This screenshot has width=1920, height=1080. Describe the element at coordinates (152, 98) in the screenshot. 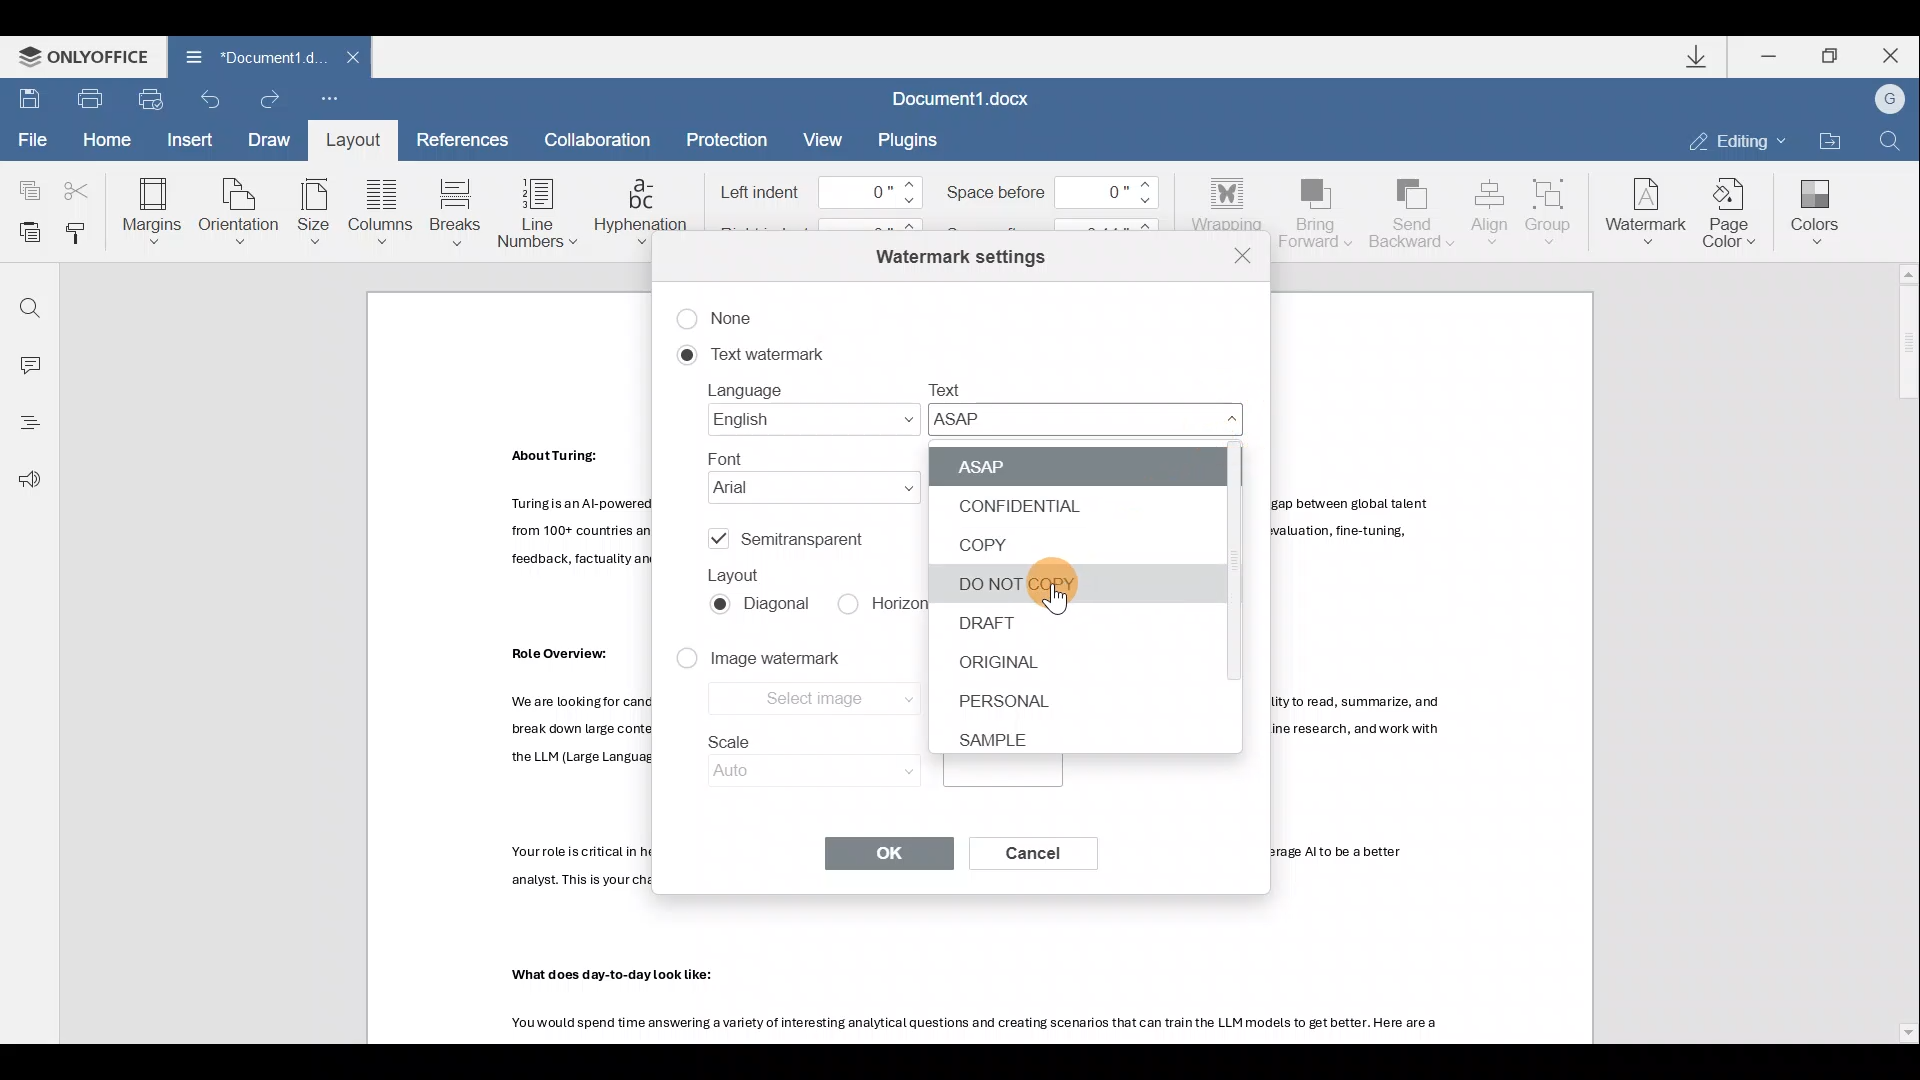

I see `Quick print` at that location.